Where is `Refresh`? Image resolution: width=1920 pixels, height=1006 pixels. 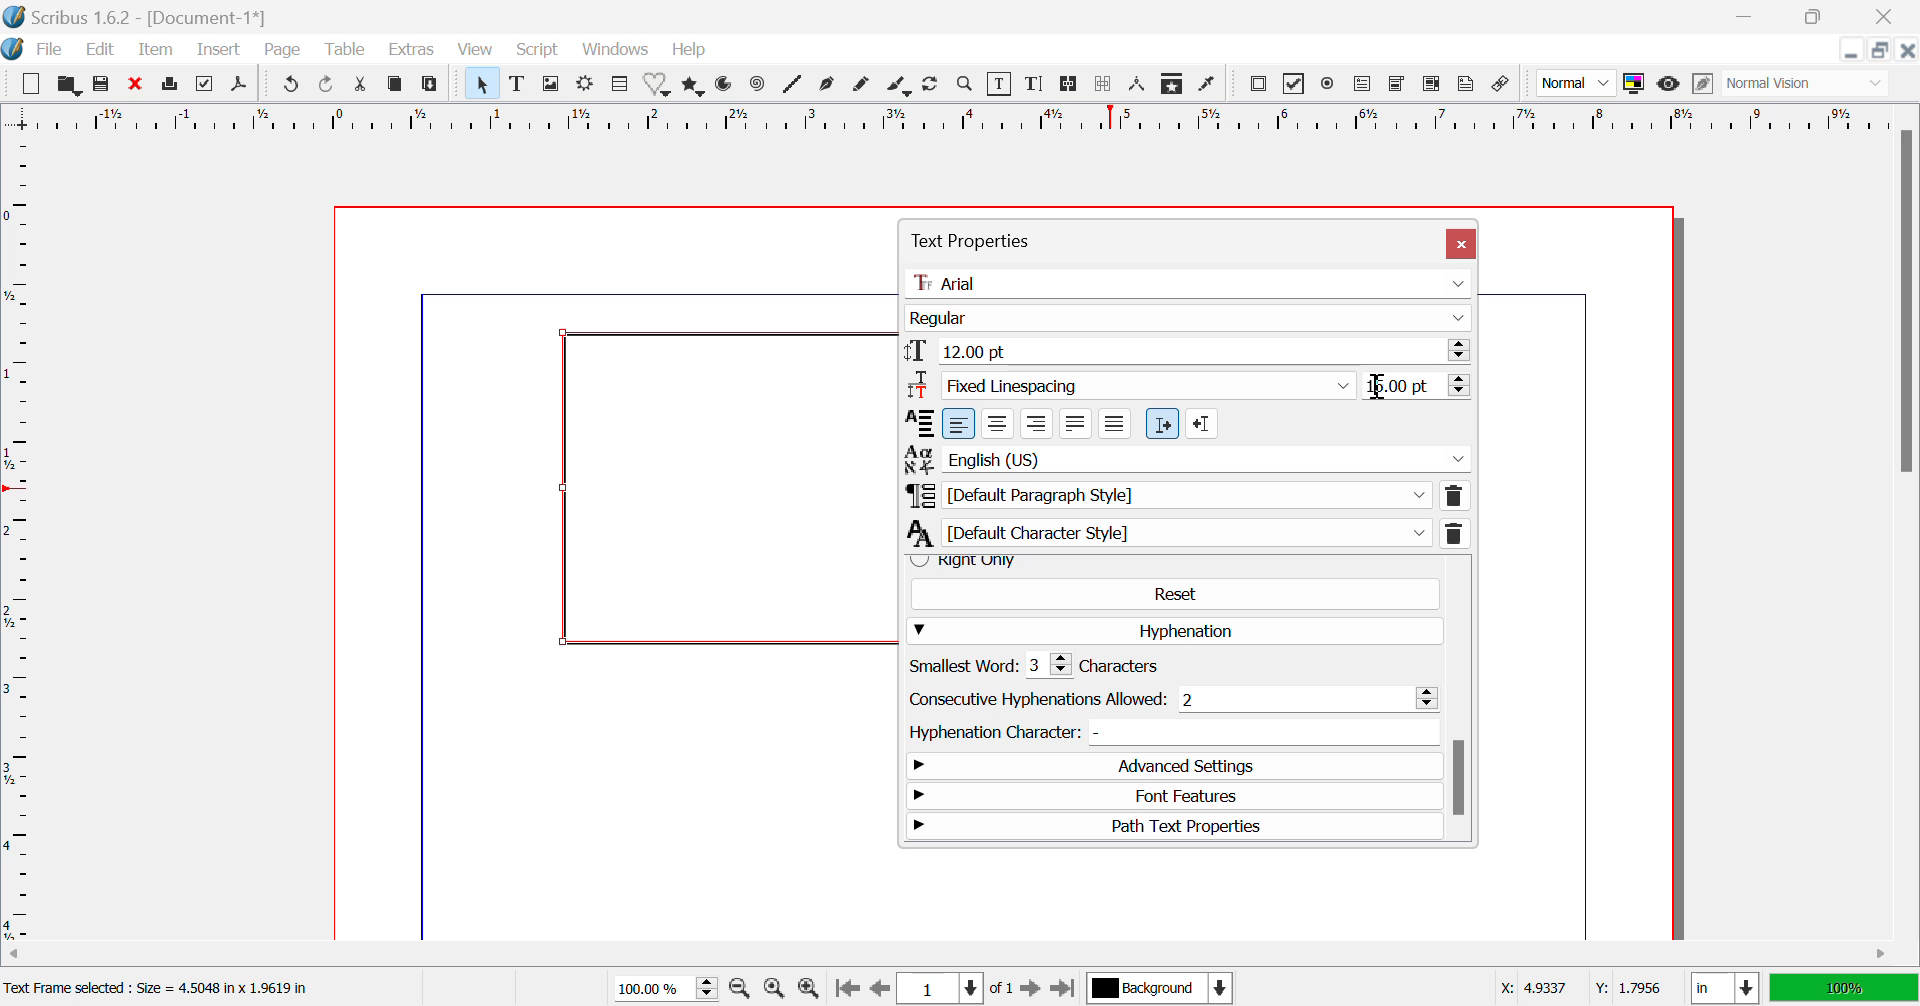
Refresh is located at coordinates (934, 86).